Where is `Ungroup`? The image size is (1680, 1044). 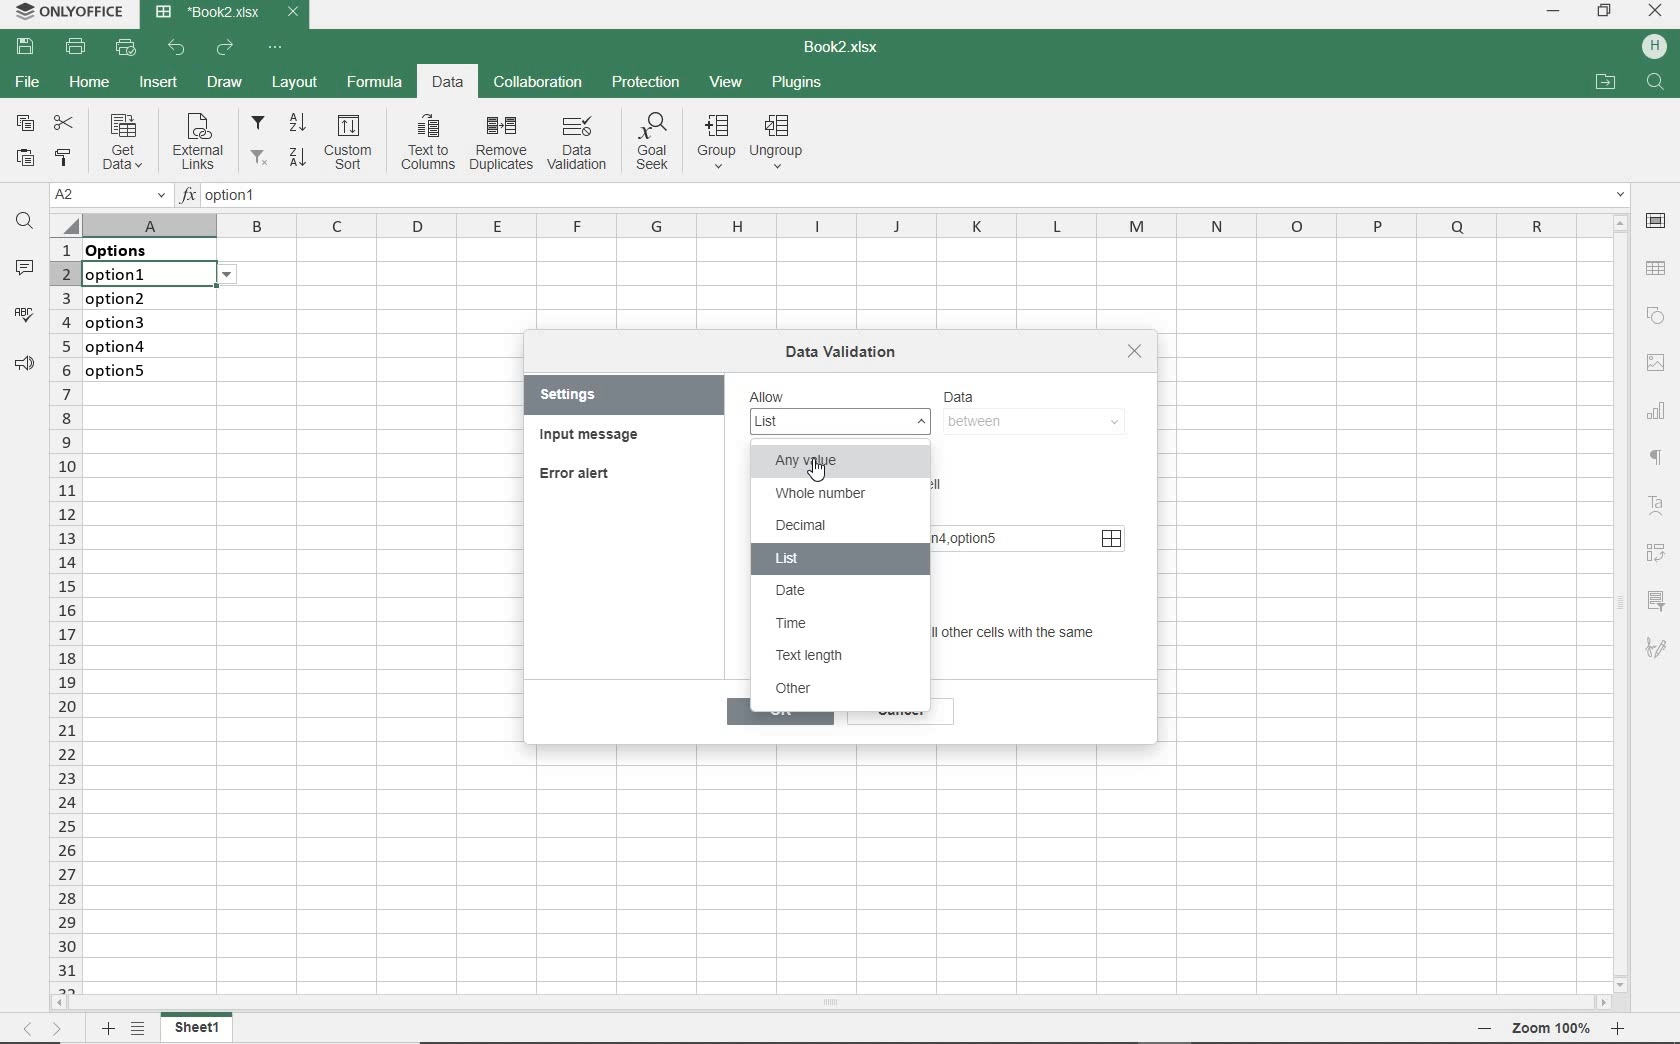
Ungroup is located at coordinates (781, 142).